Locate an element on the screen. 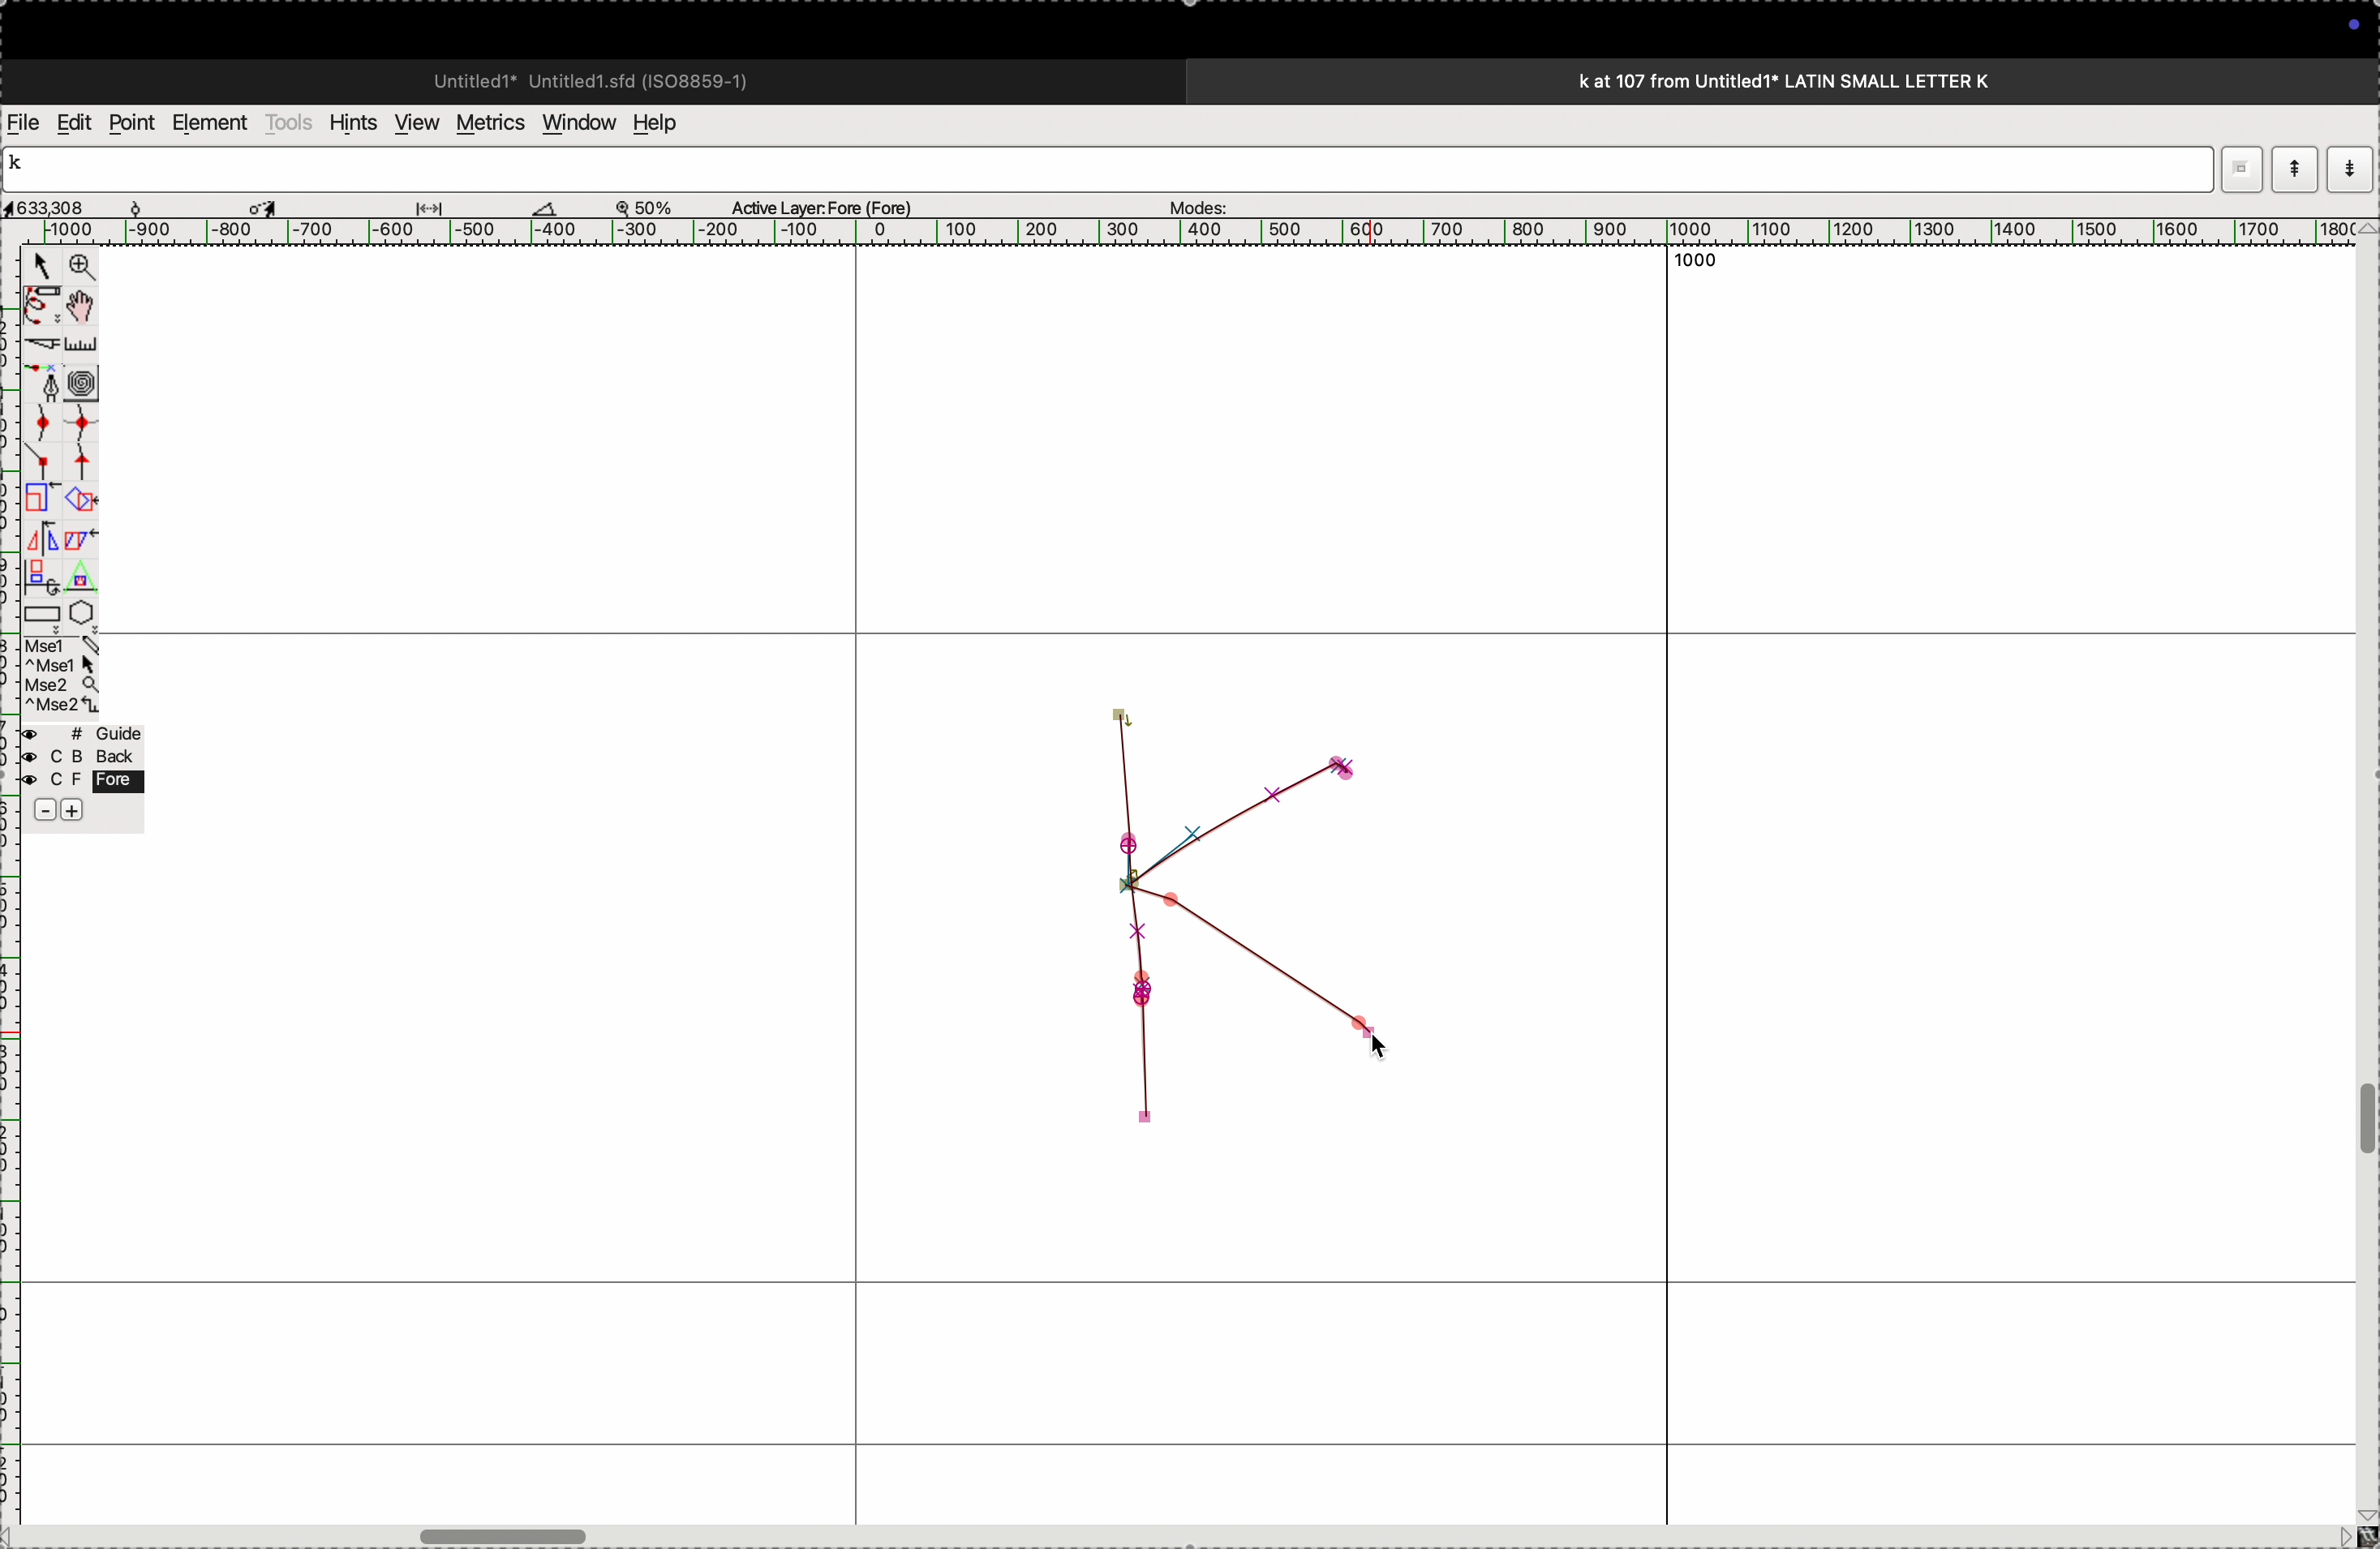 Image resolution: width=2380 pixels, height=1549 pixels. zoom is located at coordinates (78, 269).